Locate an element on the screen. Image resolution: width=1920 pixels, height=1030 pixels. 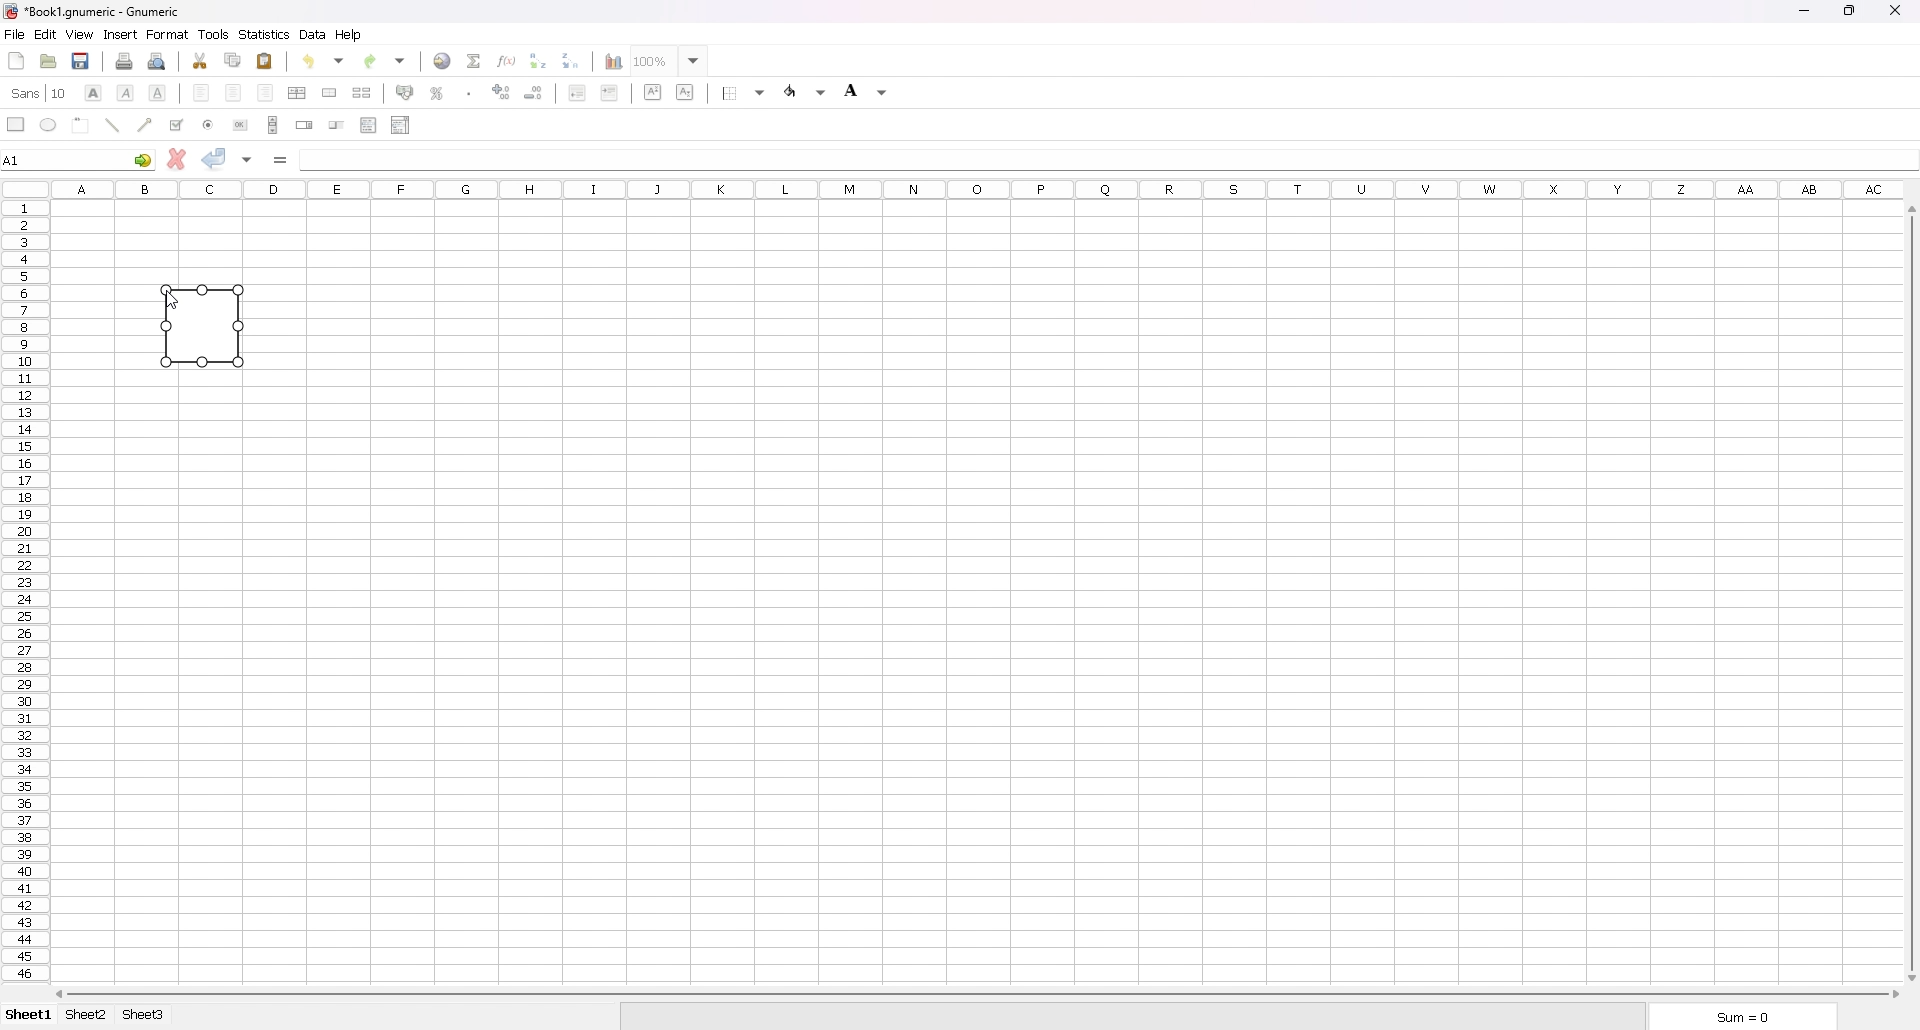
centre is located at coordinates (232, 91).